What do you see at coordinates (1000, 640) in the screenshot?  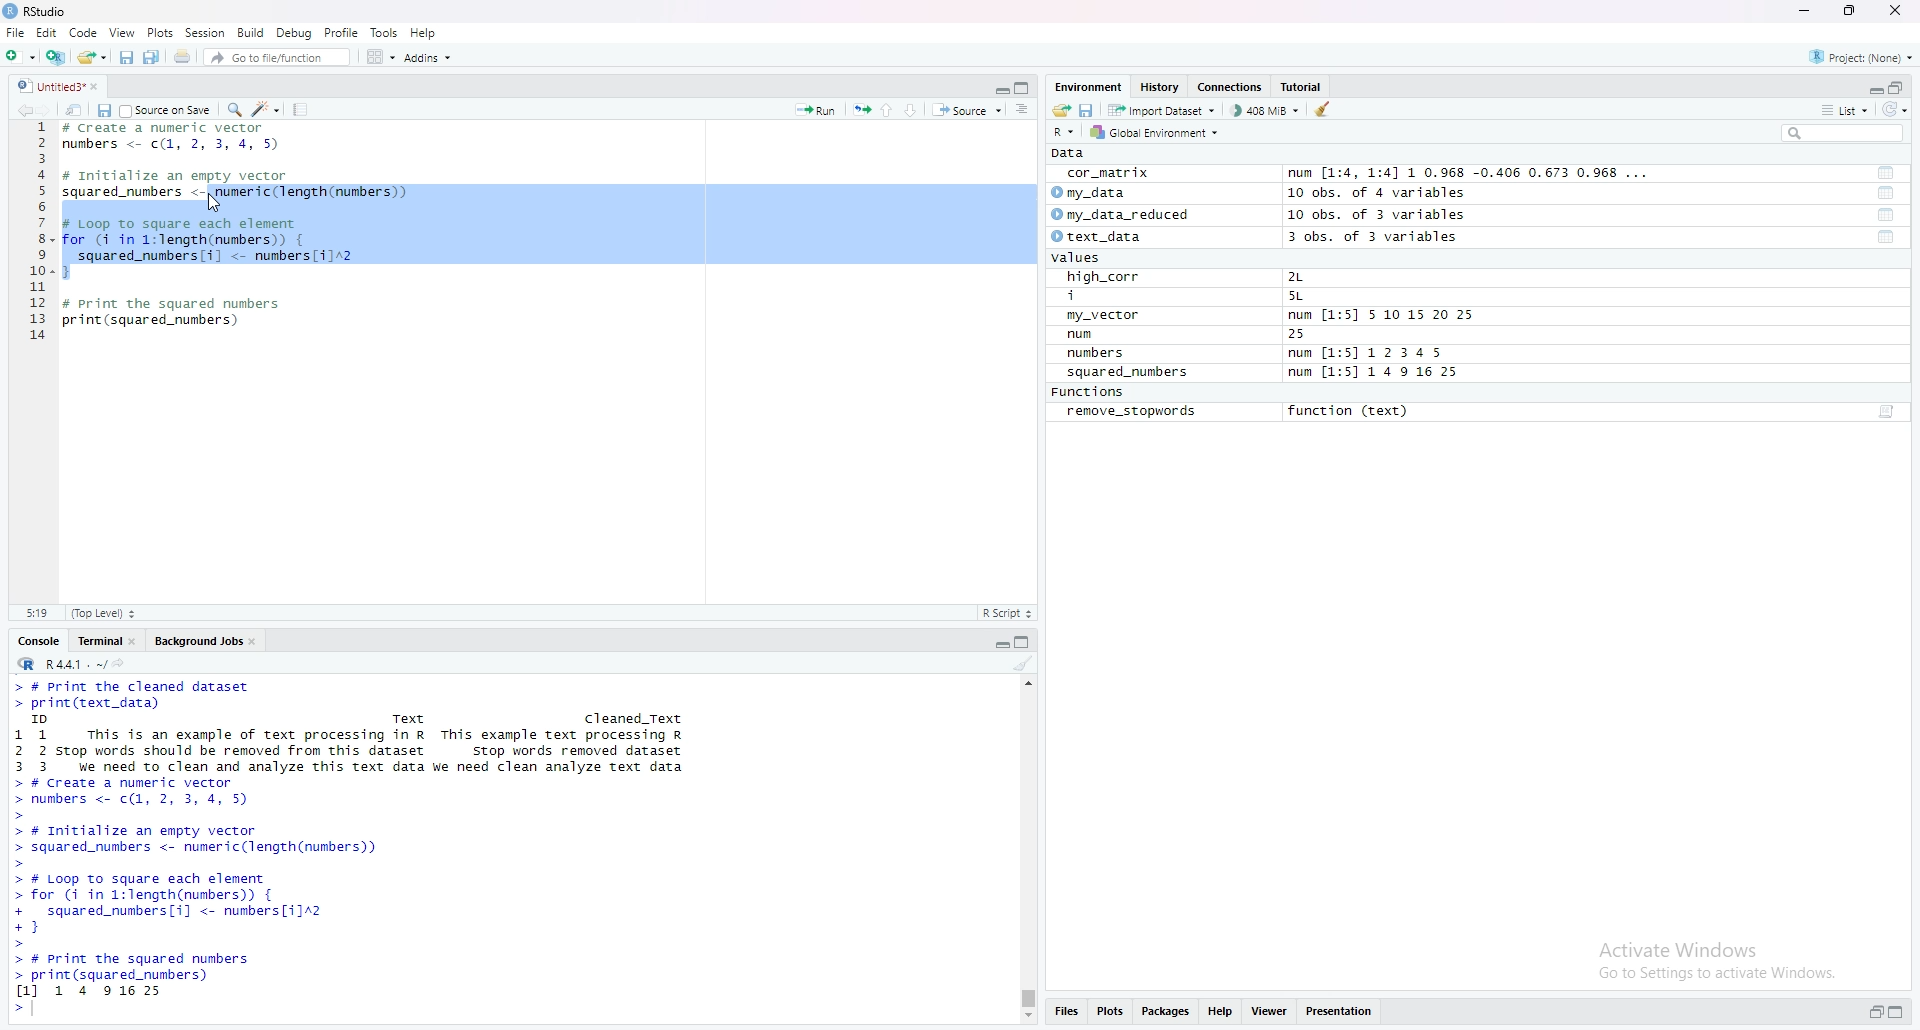 I see `minimize` at bounding box center [1000, 640].